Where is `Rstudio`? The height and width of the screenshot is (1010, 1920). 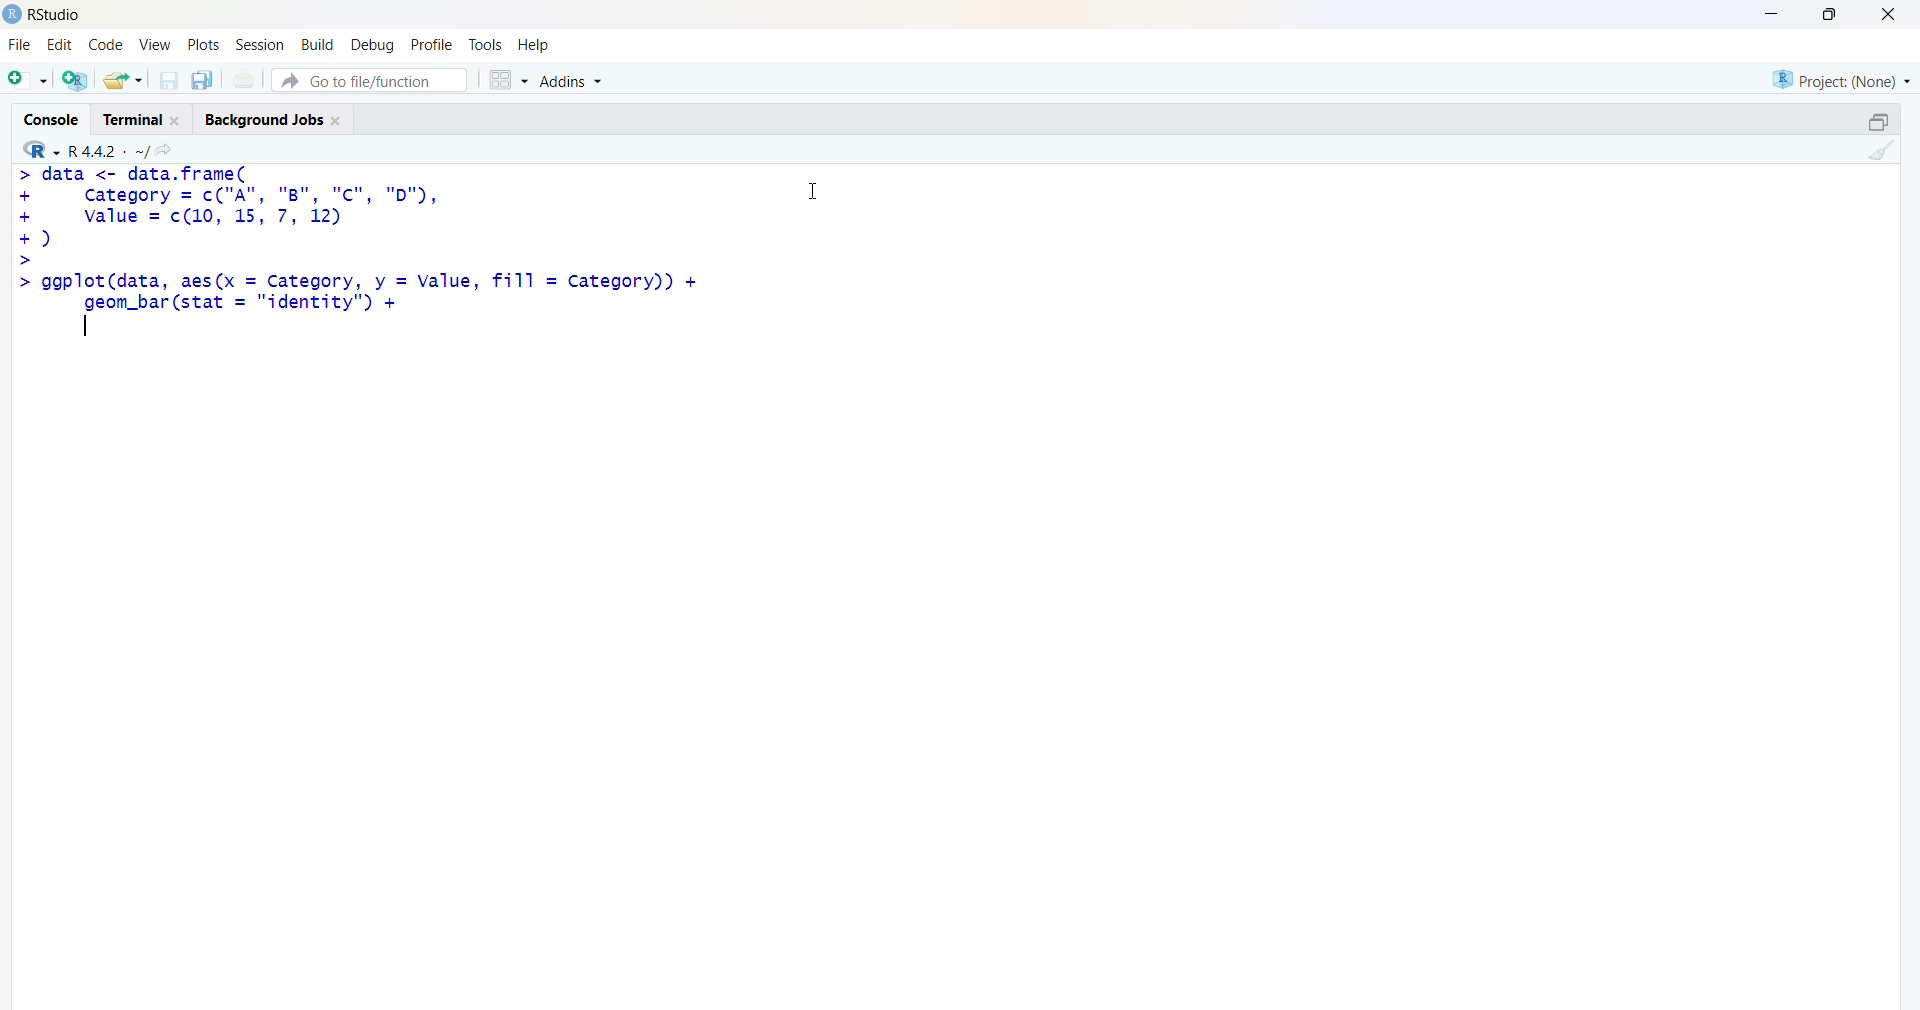 Rstudio is located at coordinates (61, 15).